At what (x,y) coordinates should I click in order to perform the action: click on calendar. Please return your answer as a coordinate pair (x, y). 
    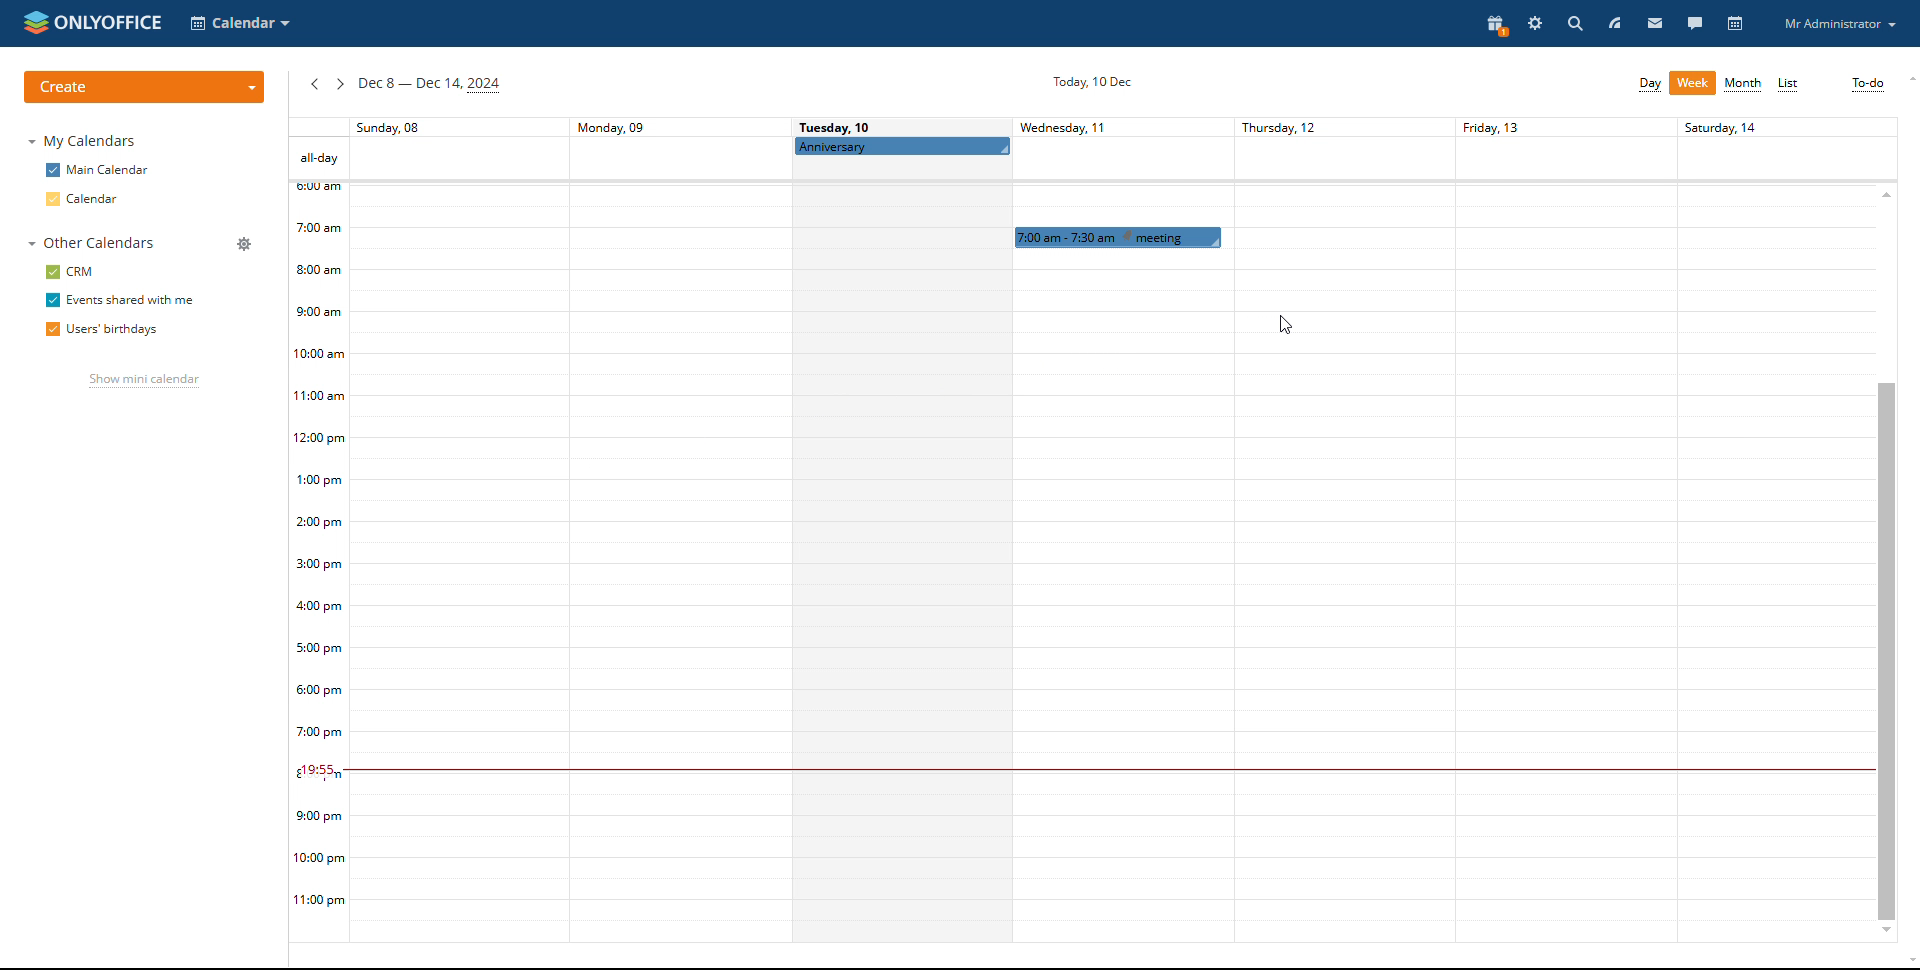
    Looking at the image, I should click on (1737, 24).